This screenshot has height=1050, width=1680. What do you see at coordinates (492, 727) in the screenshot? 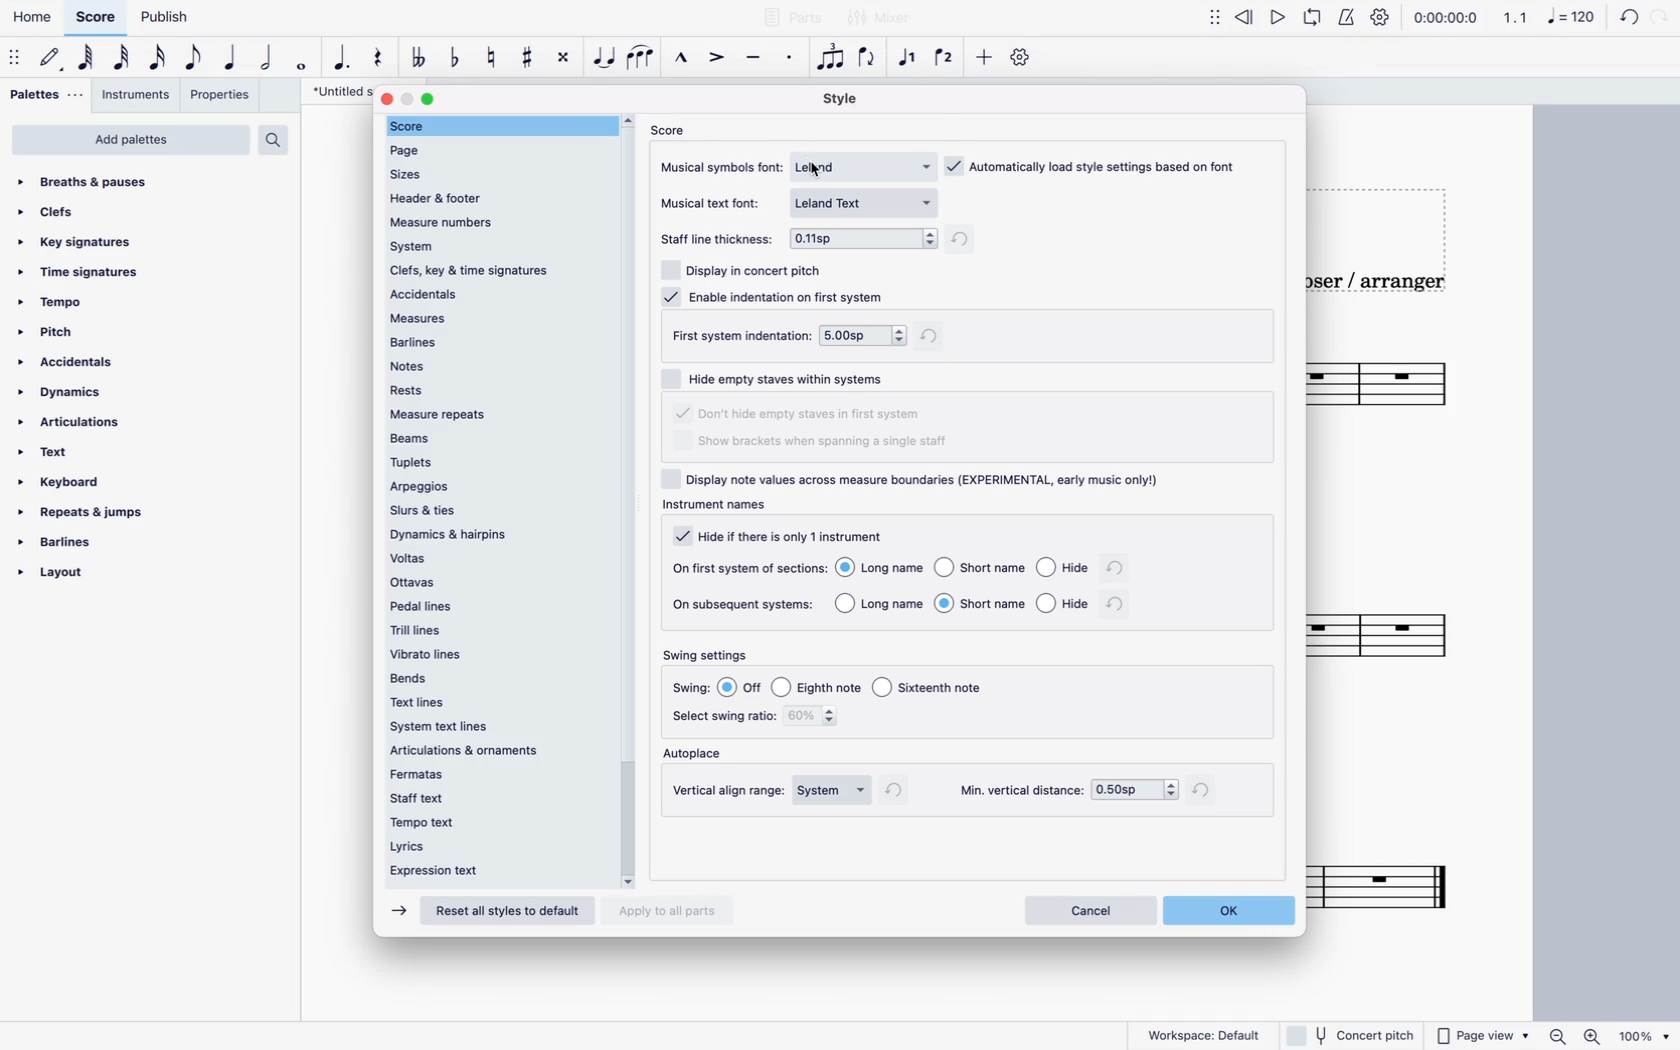
I see `system text lines` at bounding box center [492, 727].